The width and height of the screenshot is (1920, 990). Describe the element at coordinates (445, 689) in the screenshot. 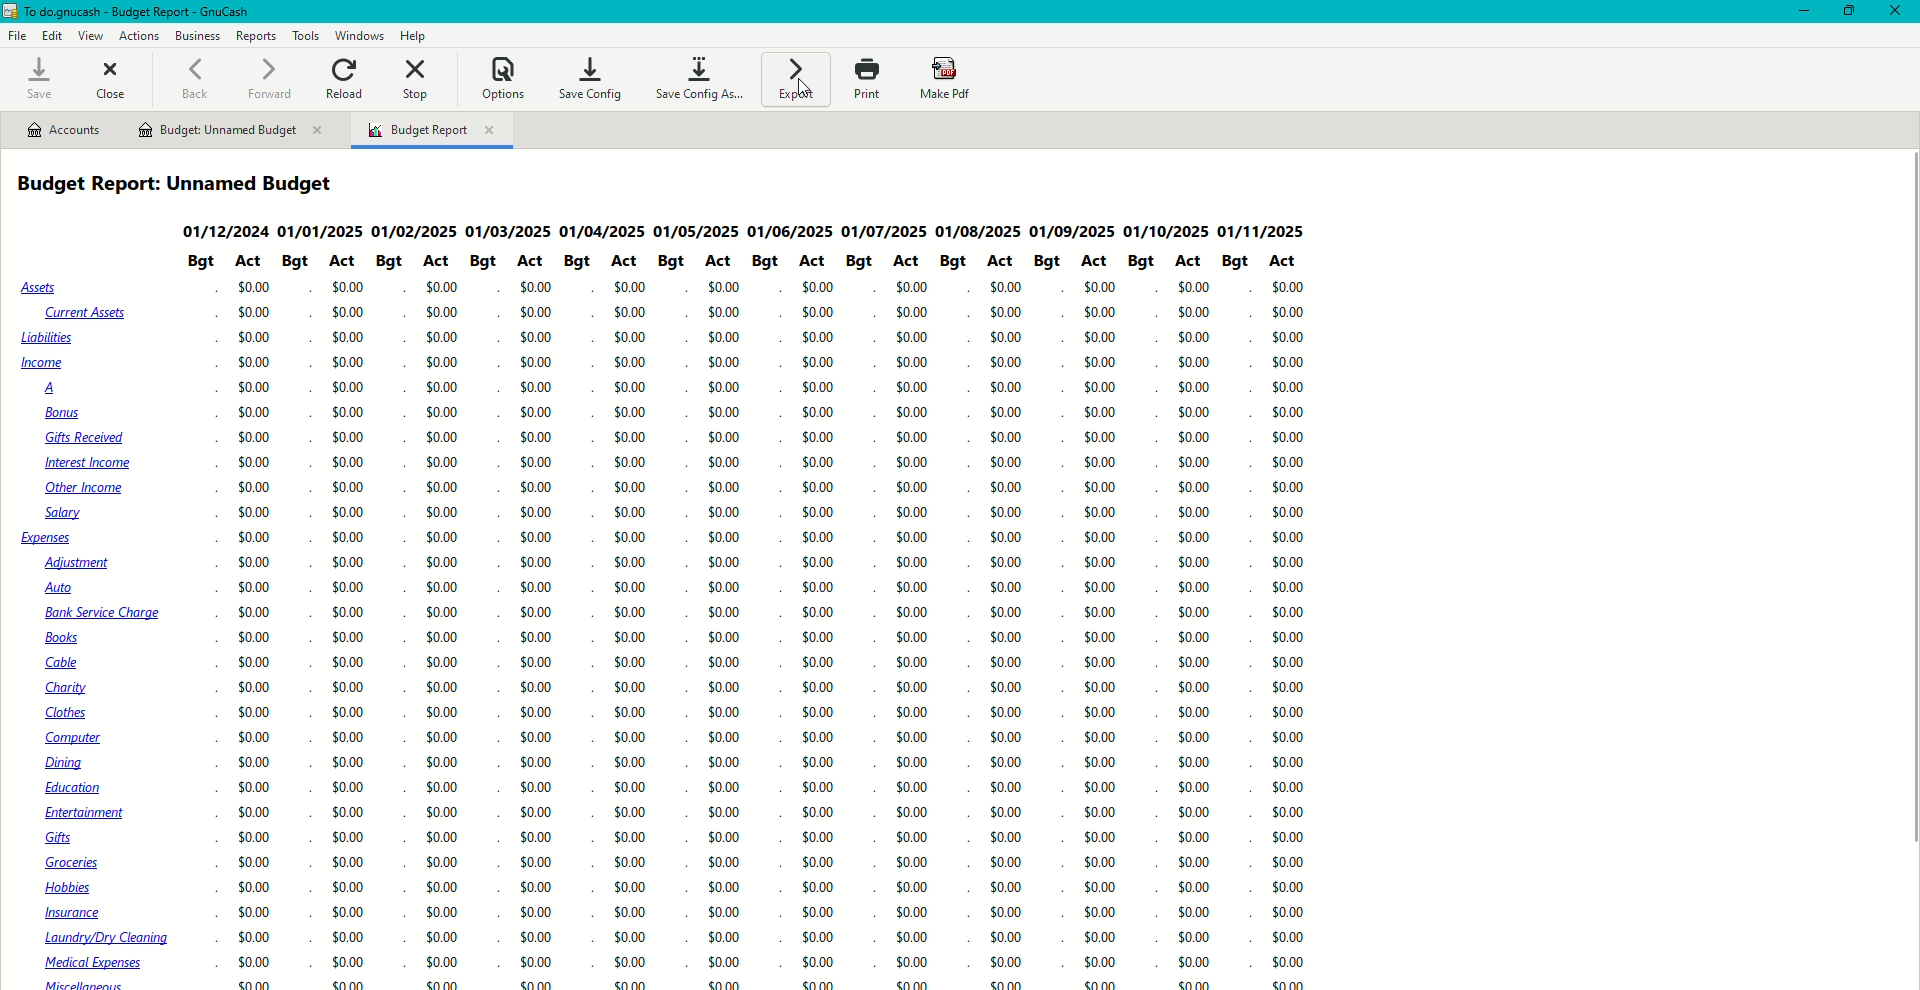

I see `$0.00` at that location.